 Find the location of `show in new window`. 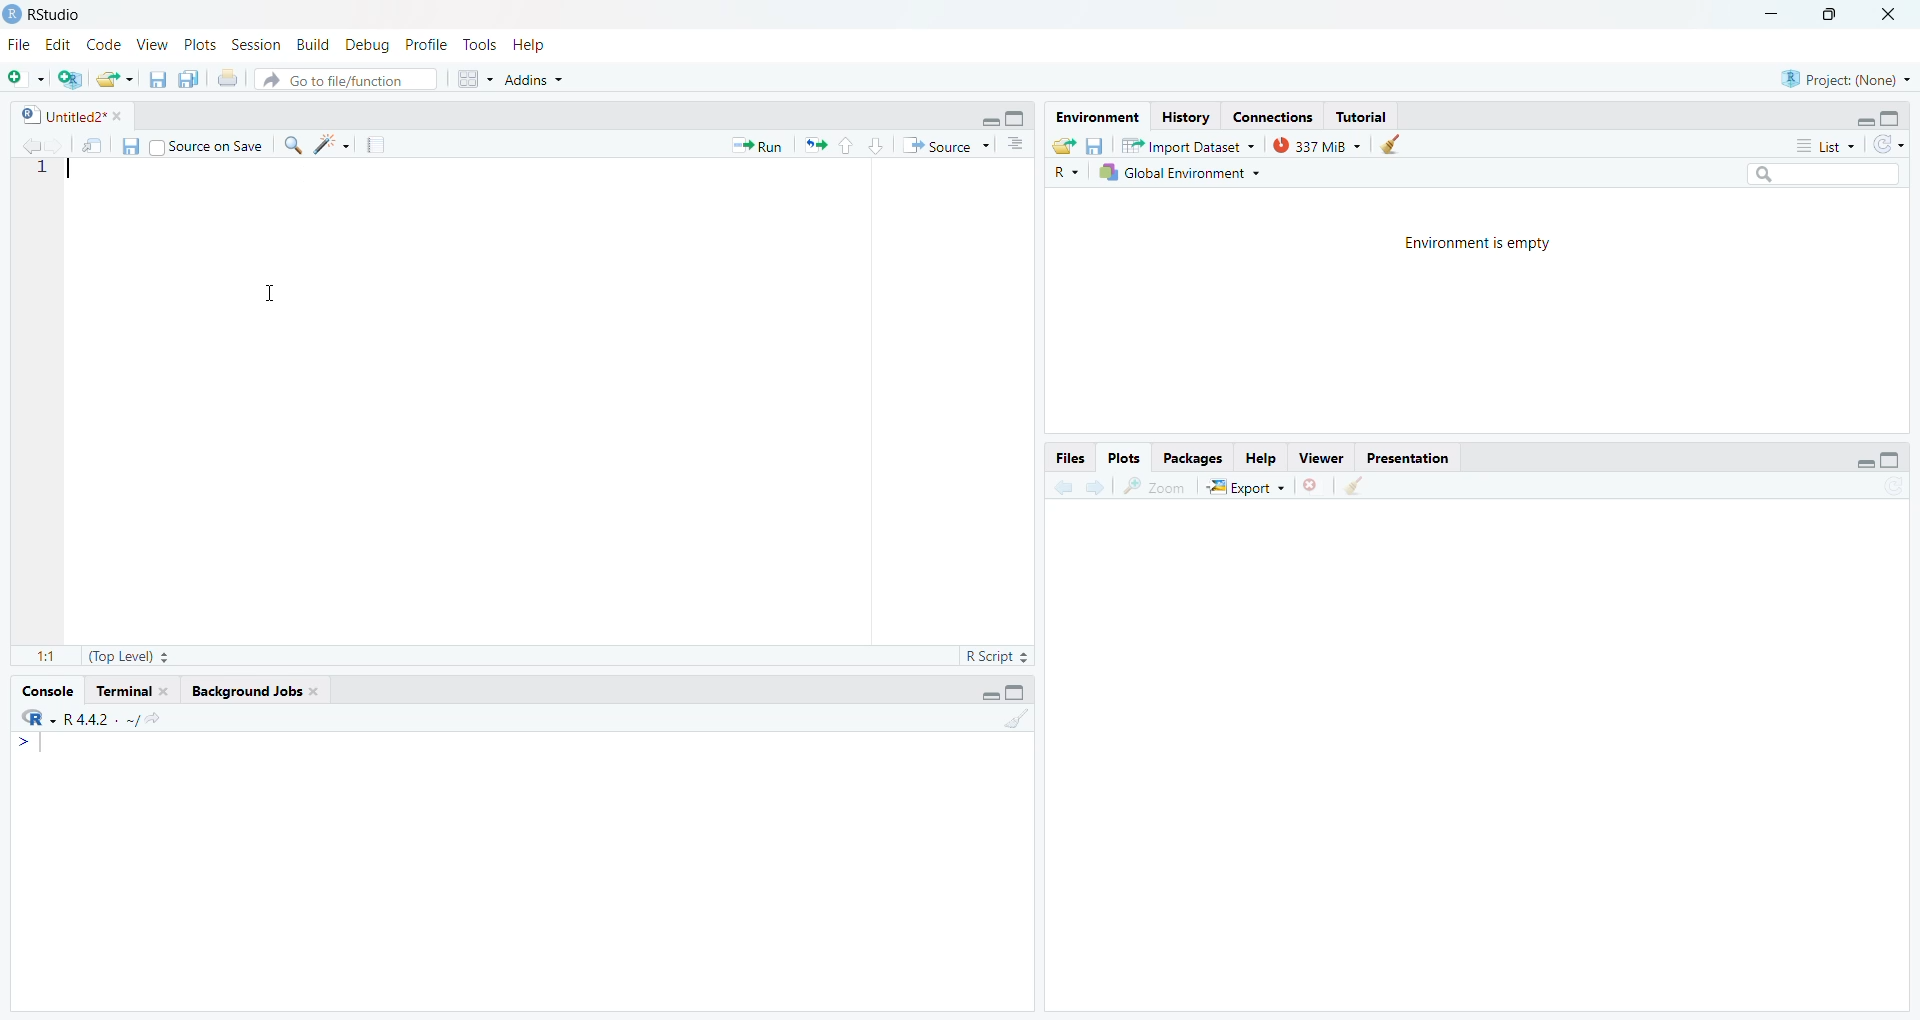

show in new window is located at coordinates (92, 145).